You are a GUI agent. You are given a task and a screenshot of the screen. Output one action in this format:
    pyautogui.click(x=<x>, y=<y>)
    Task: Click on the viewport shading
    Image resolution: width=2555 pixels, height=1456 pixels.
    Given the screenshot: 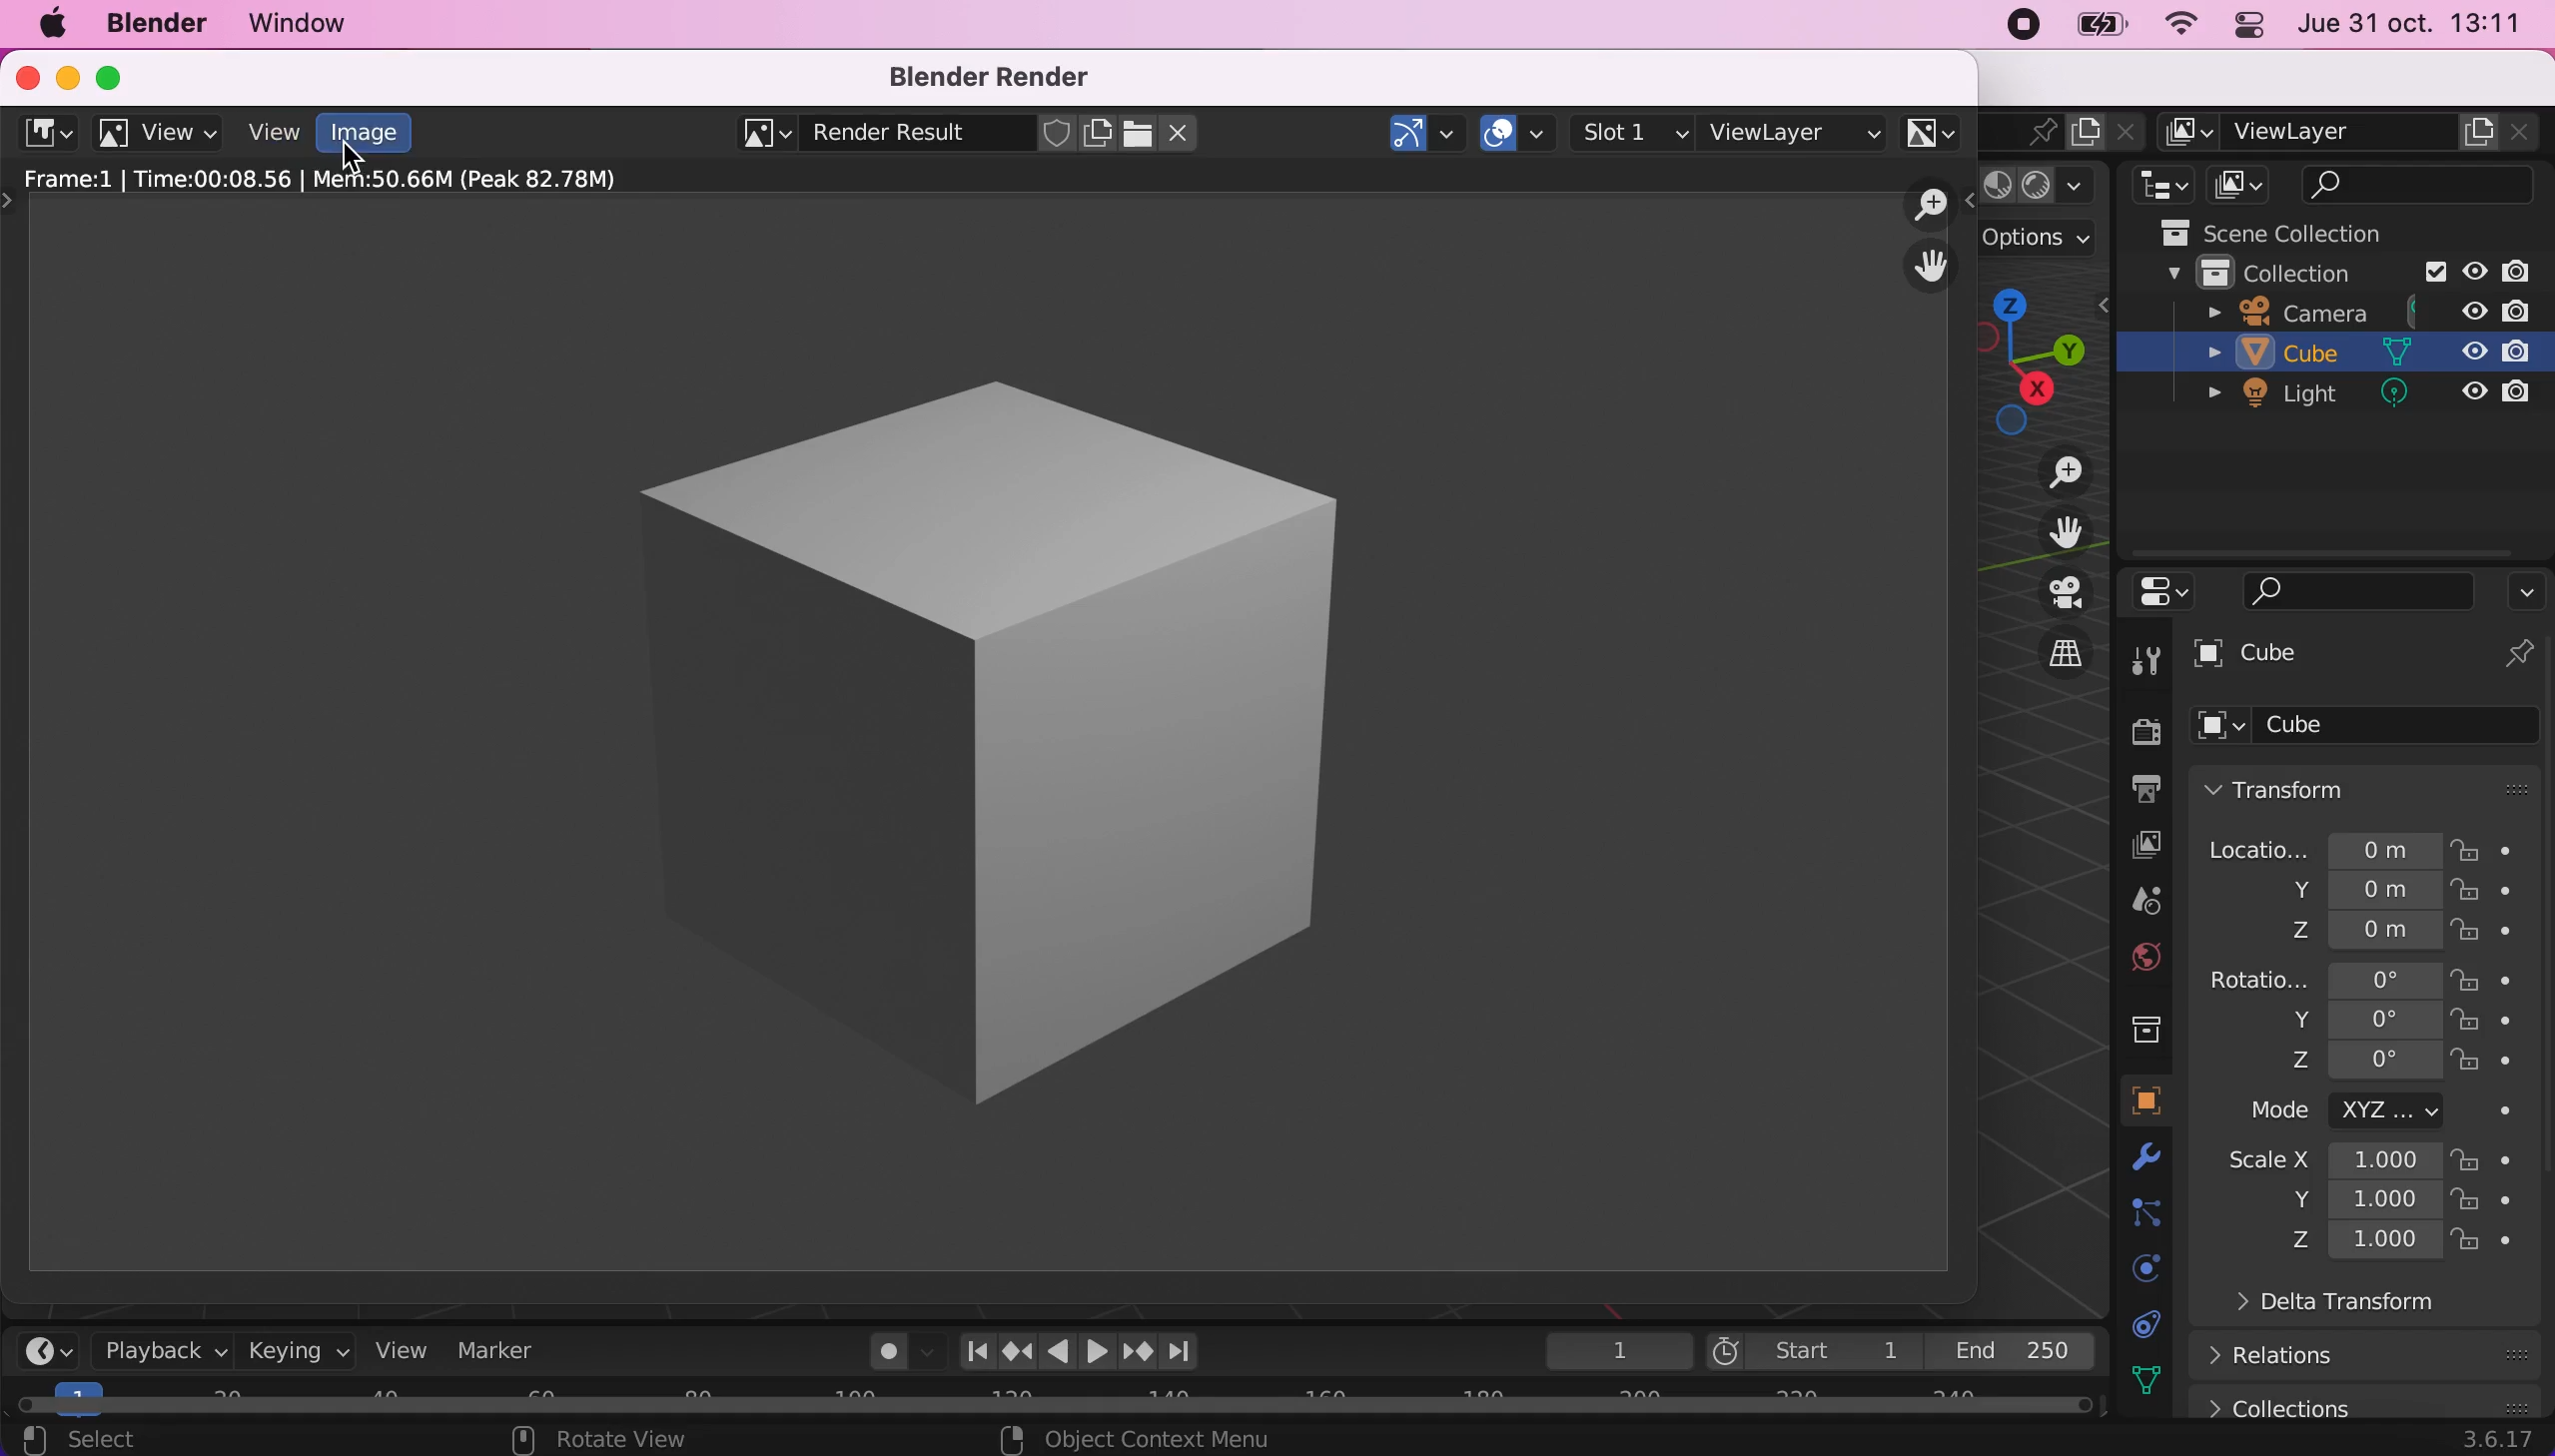 What is the action you would take?
    pyautogui.click(x=2049, y=186)
    